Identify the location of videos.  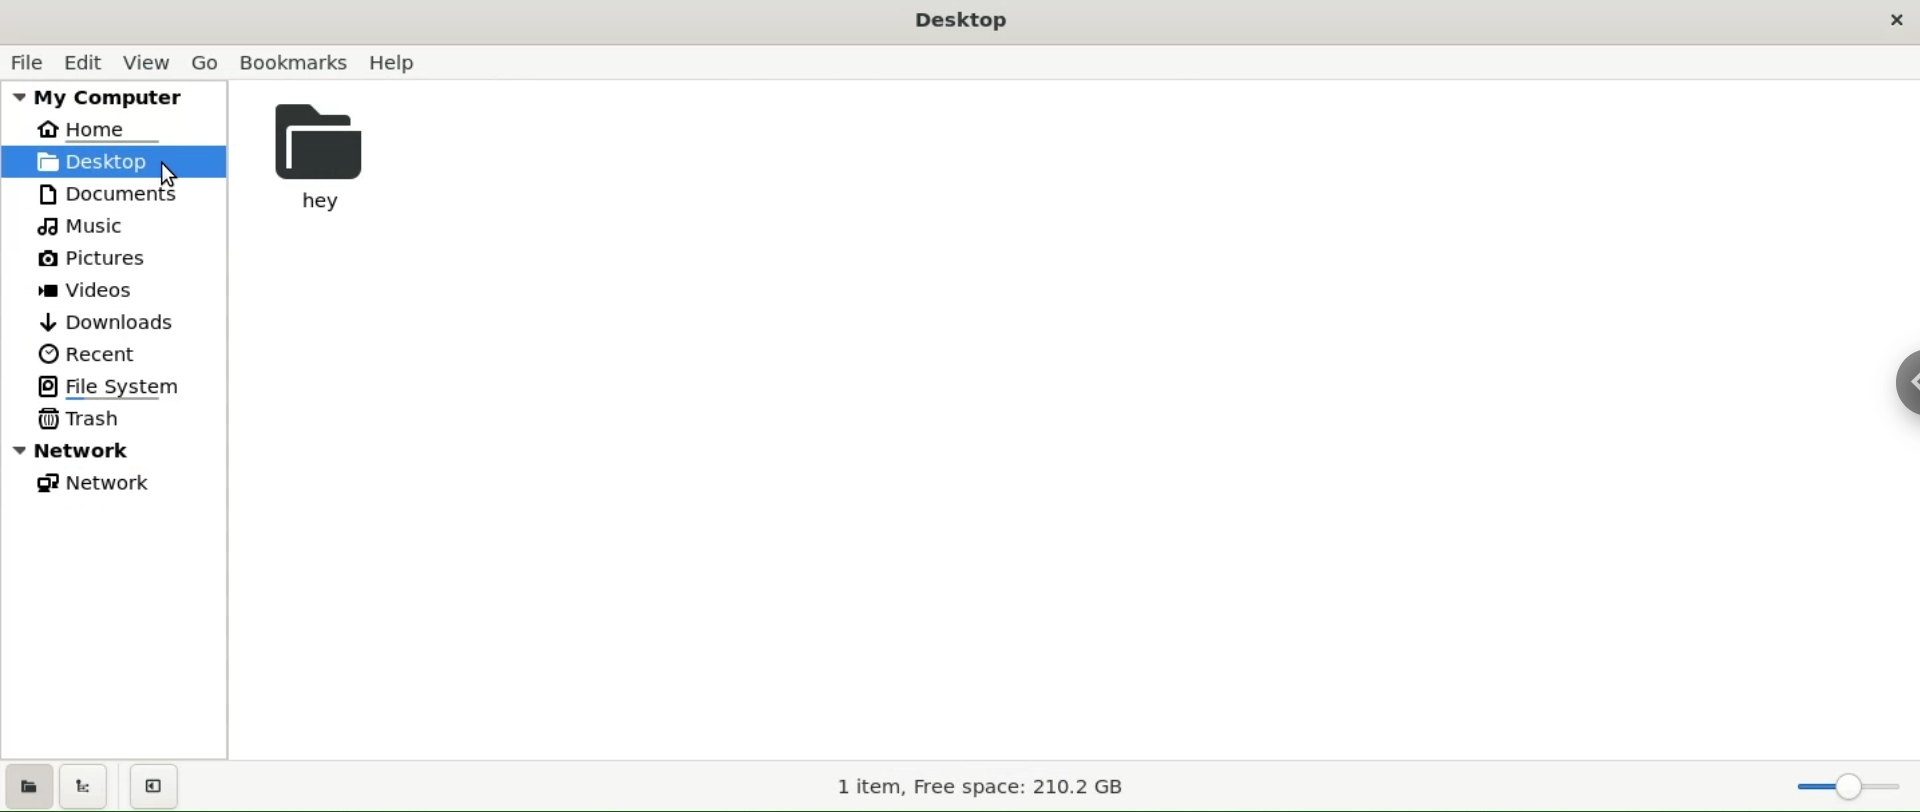
(94, 291).